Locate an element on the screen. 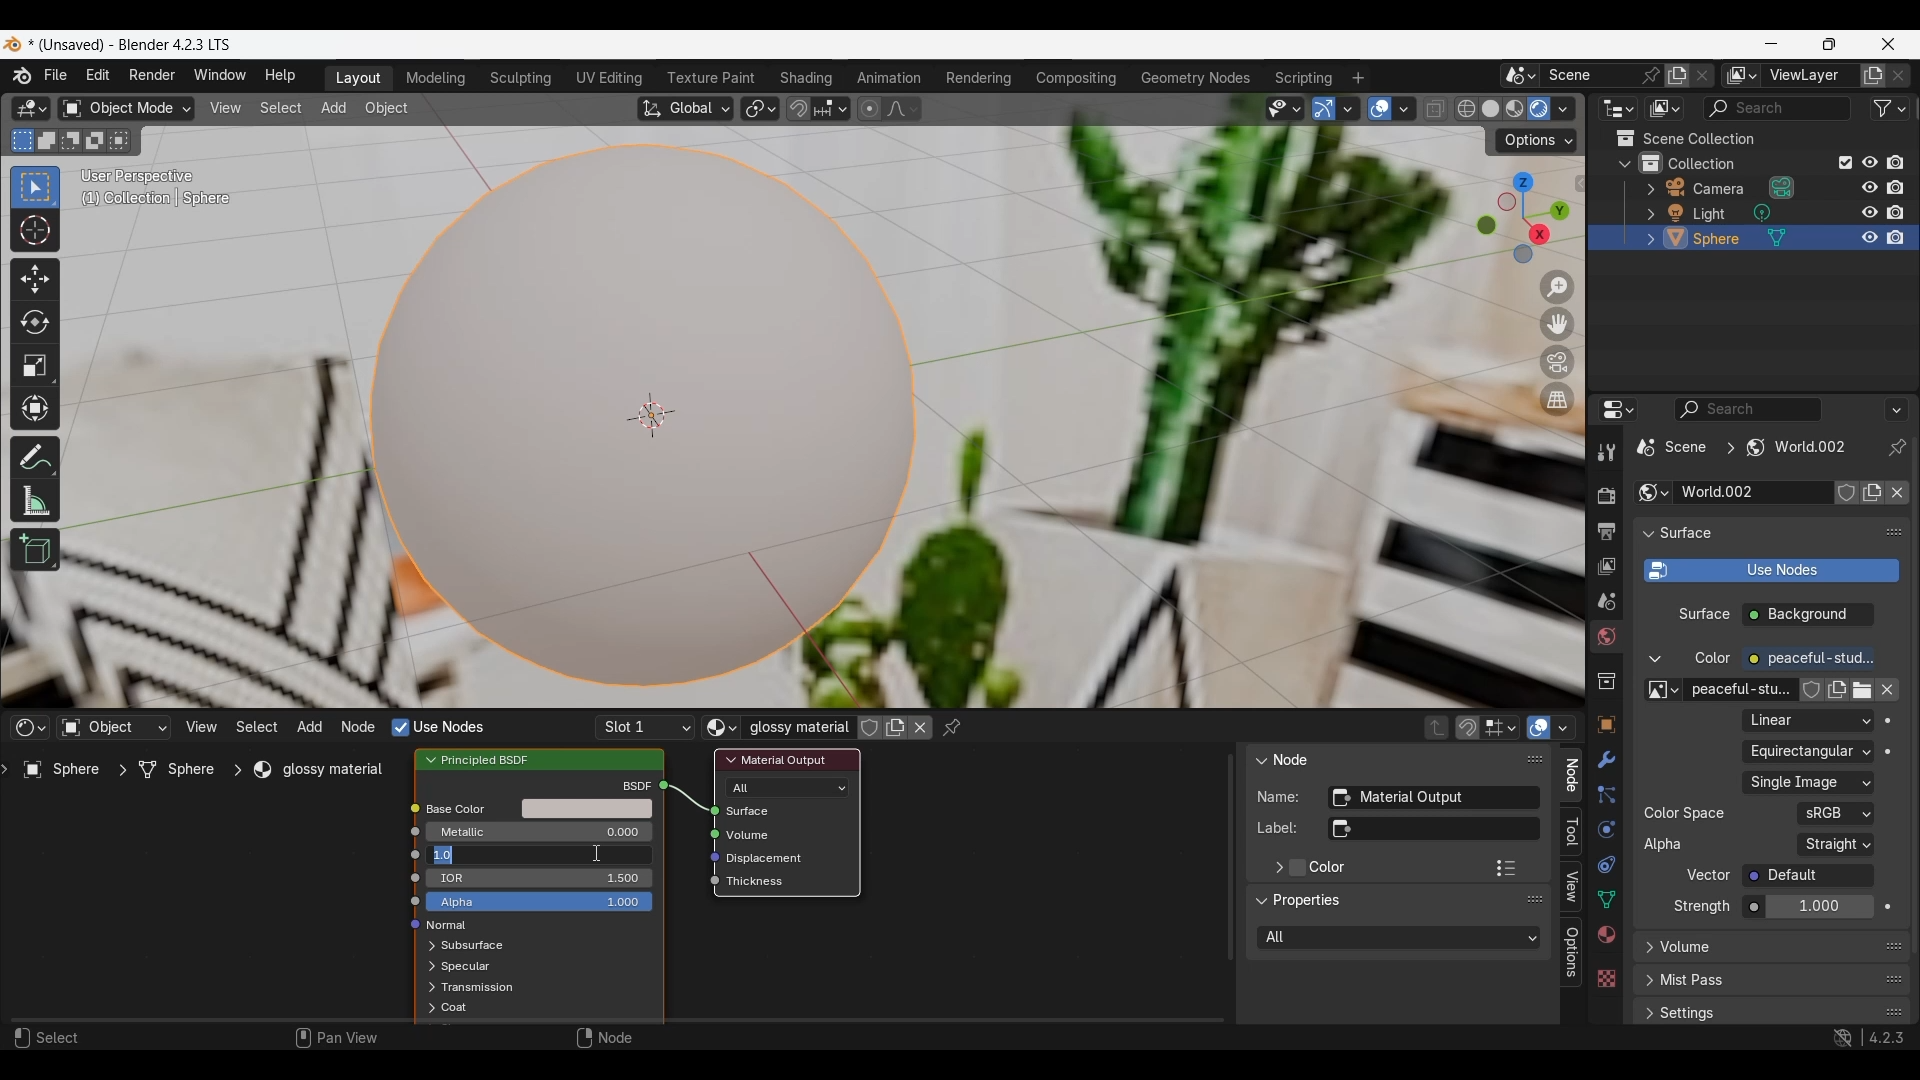 This screenshot has height=1080, width=1920. Add new color is located at coordinates (1835, 690).